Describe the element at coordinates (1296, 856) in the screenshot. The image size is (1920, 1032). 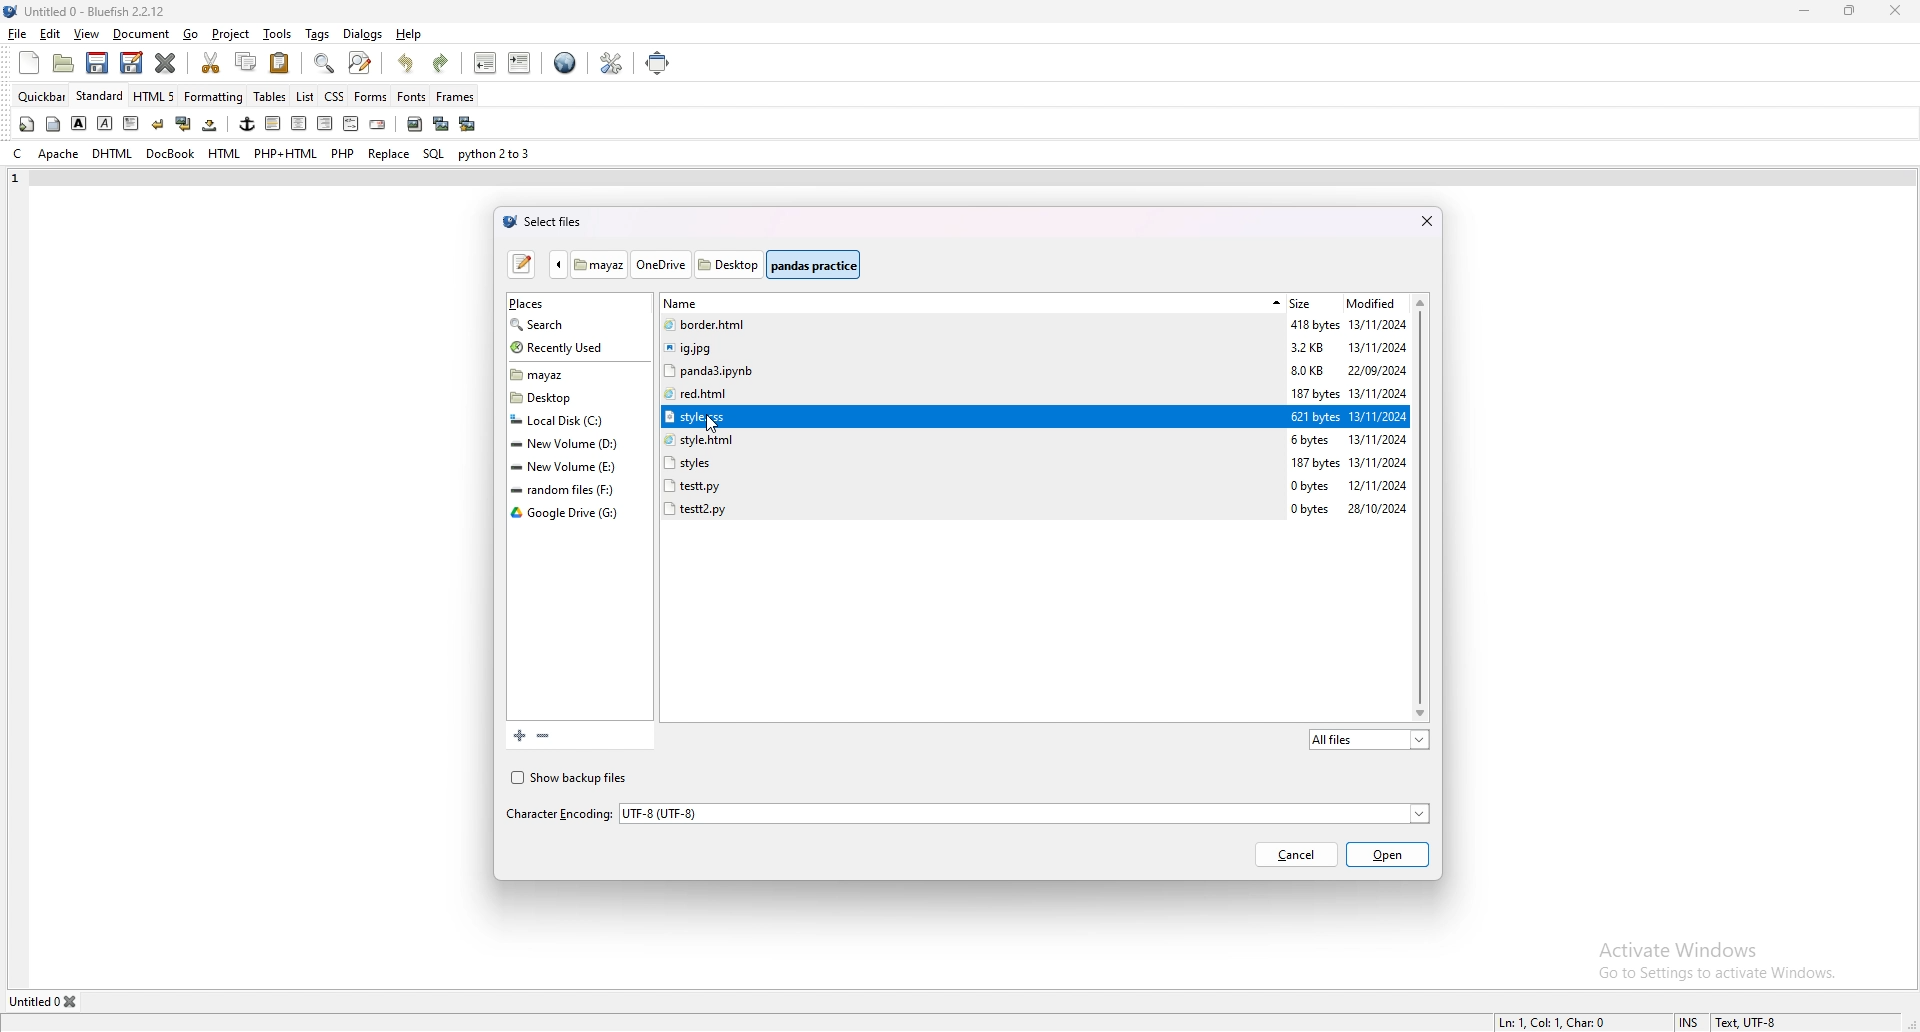
I see `cancel` at that location.